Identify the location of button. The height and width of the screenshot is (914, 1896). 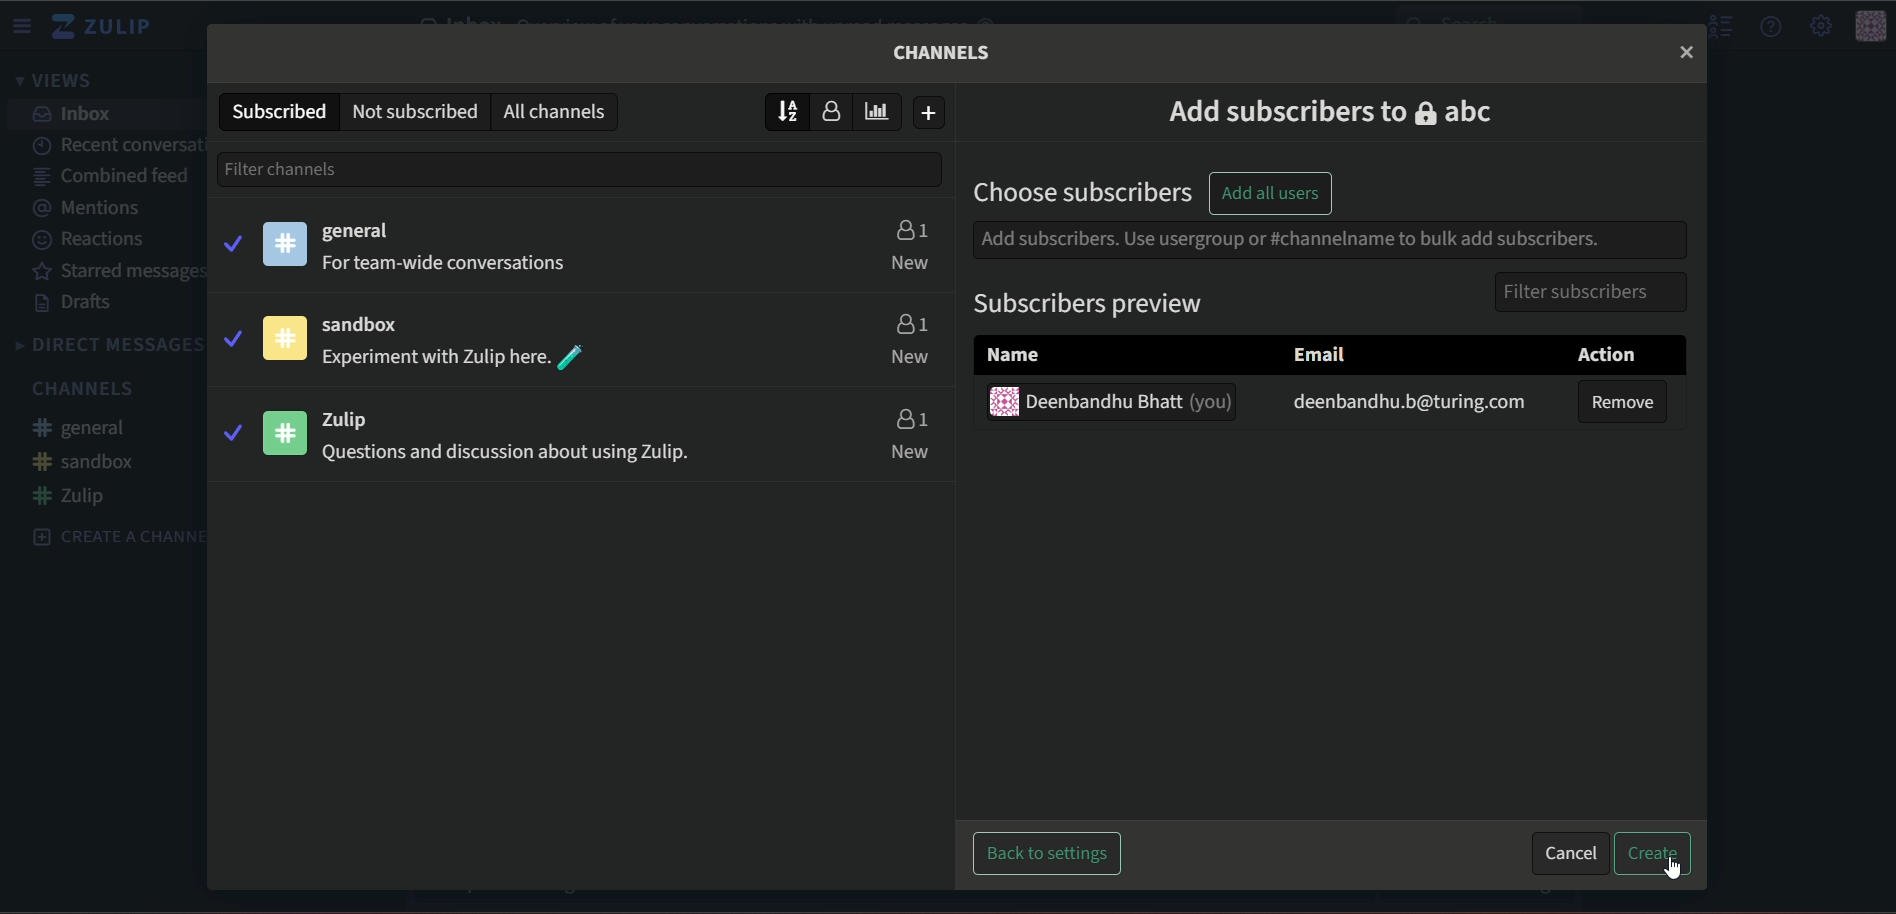
(1659, 857).